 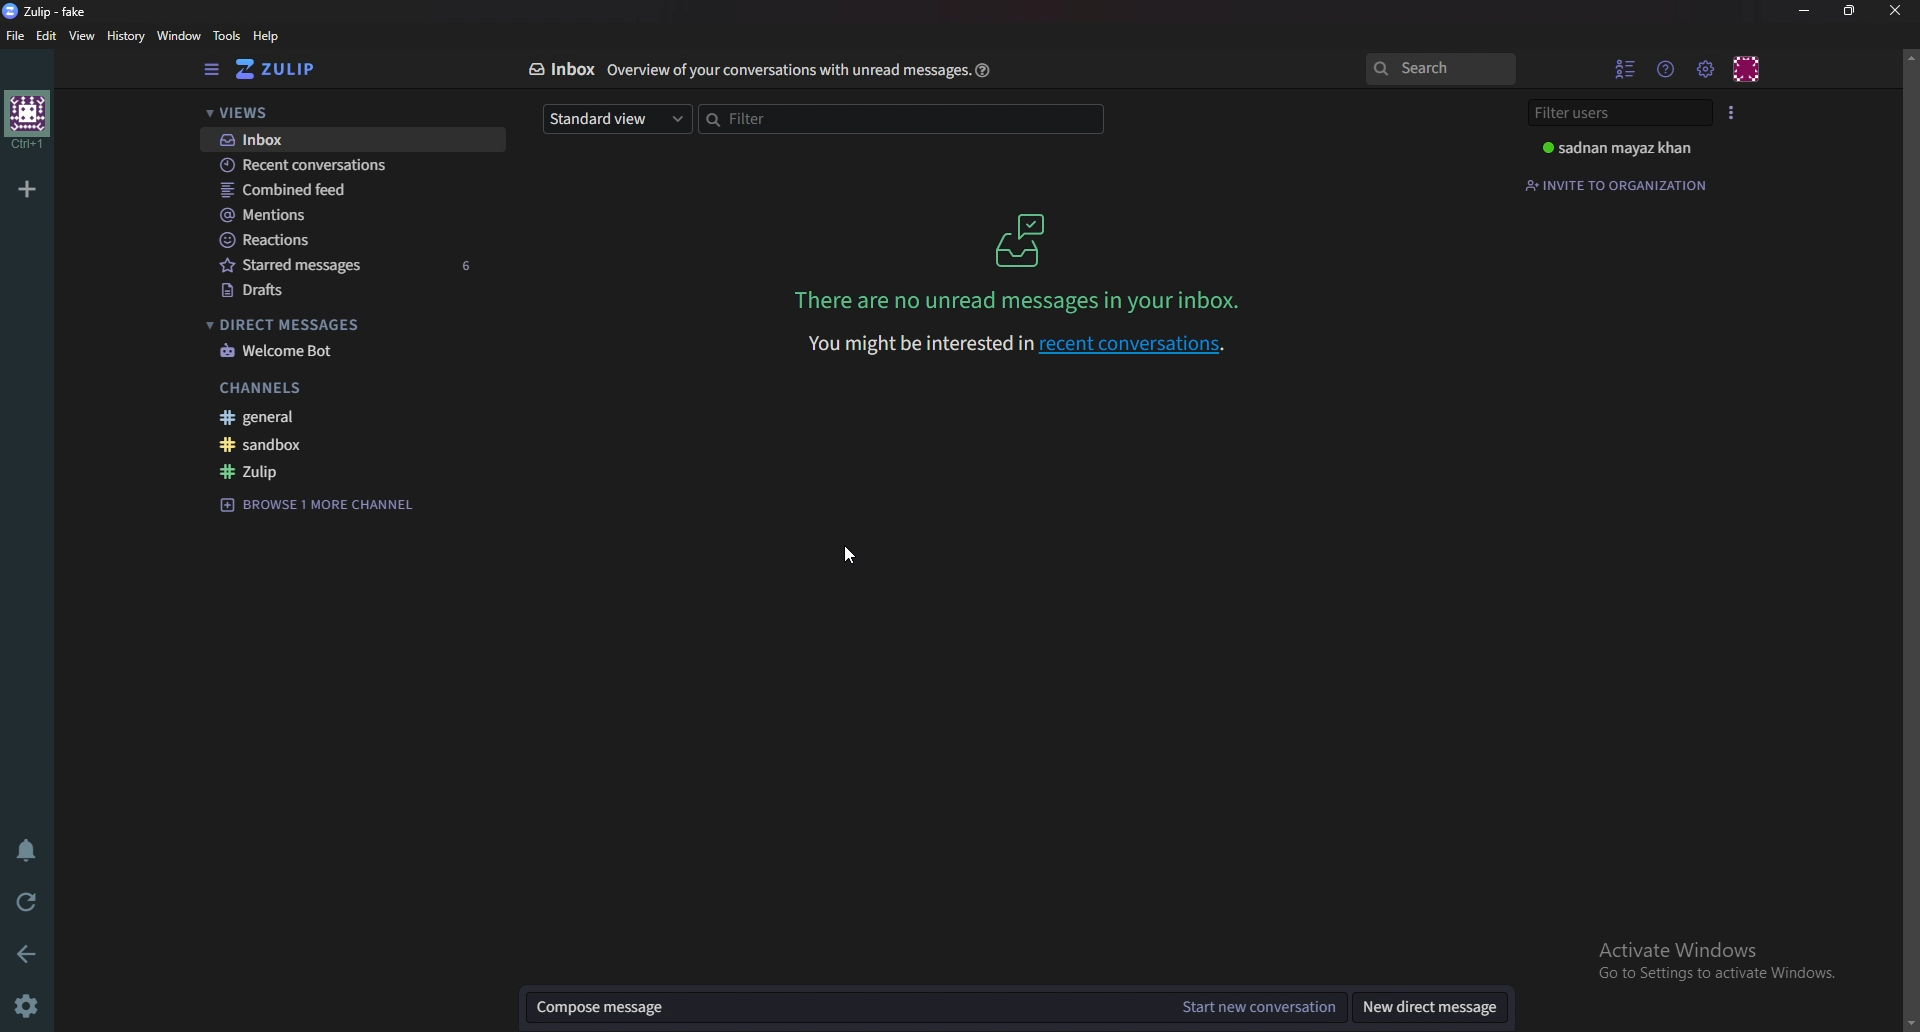 What do you see at coordinates (348, 111) in the screenshot?
I see `Views` at bounding box center [348, 111].